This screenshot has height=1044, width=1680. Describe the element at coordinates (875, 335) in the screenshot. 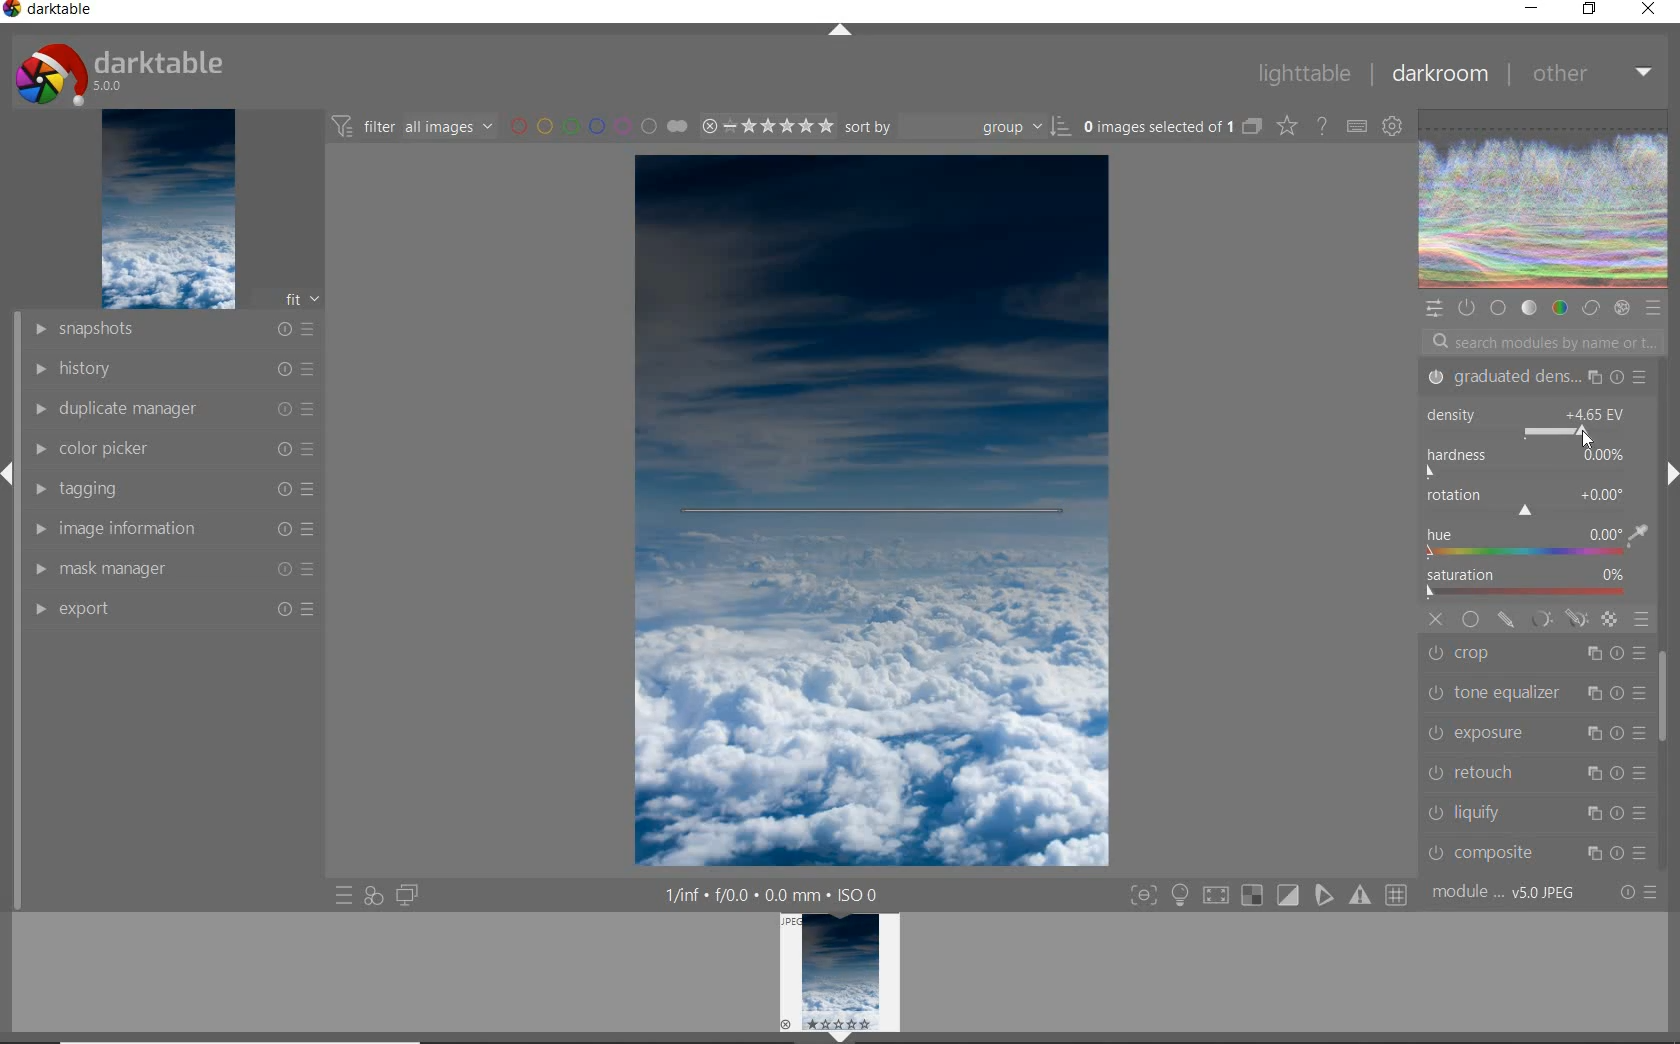

I see `DARKENNED SKY` at that location.